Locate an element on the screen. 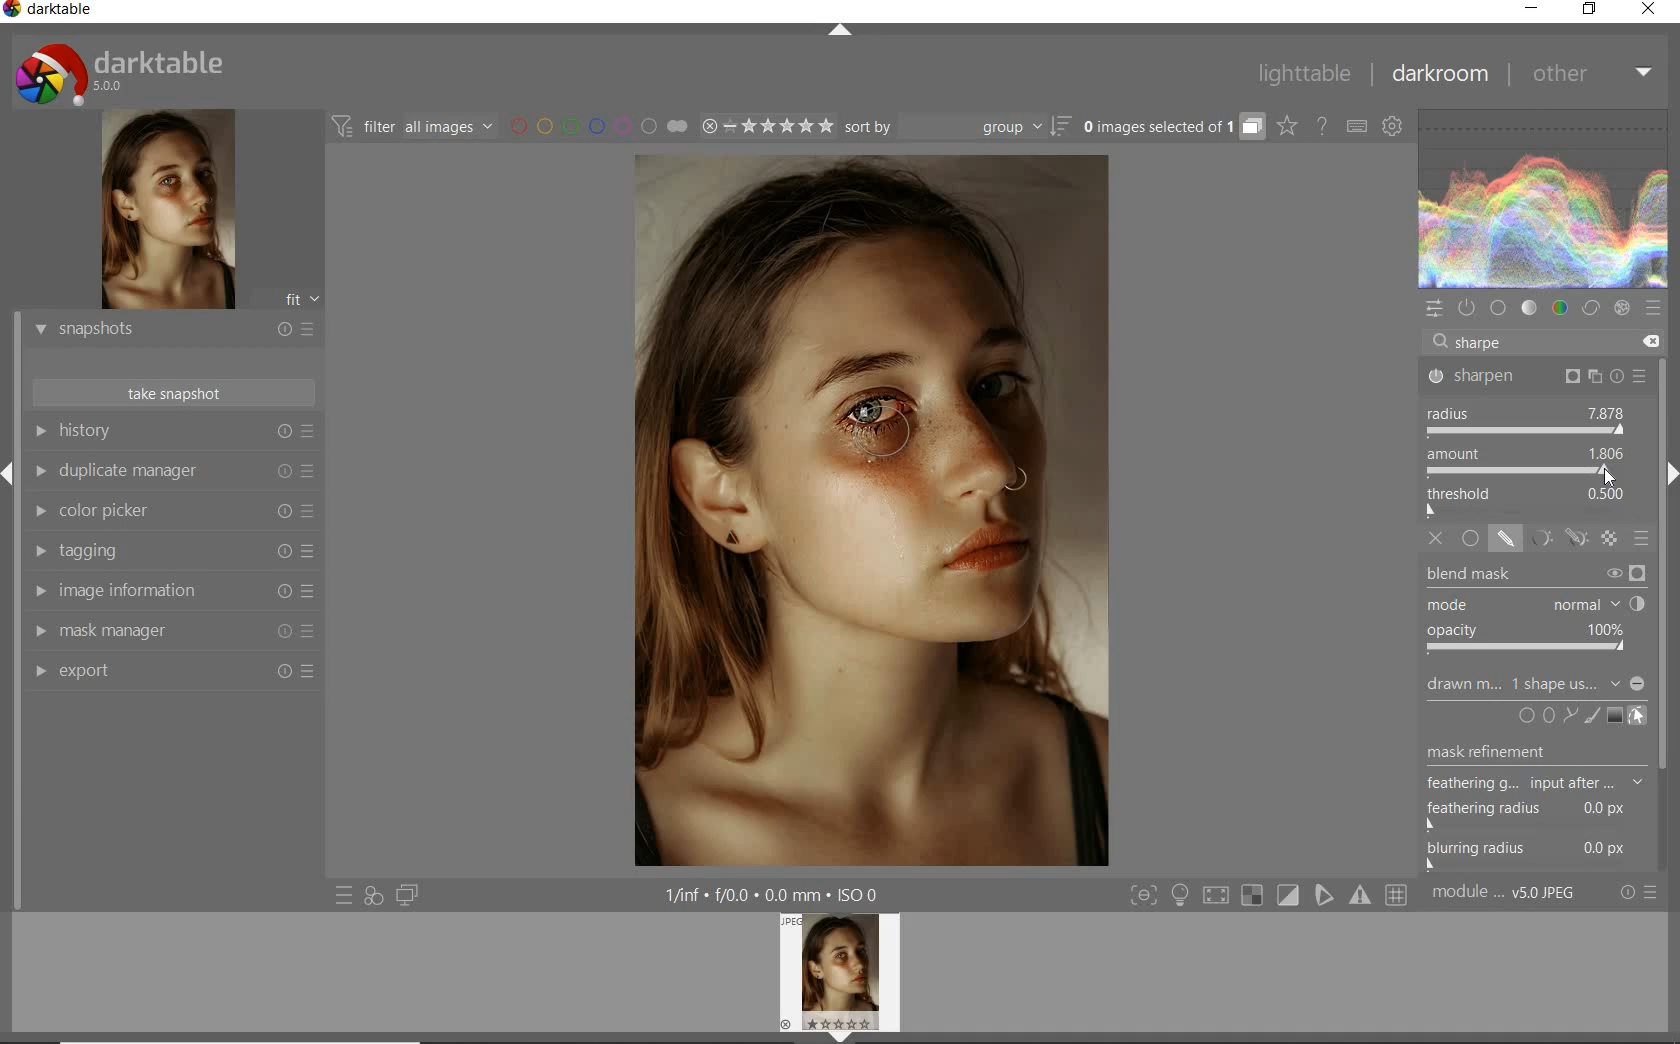  display a second darkroom image below is located at coordinates (404, 896).